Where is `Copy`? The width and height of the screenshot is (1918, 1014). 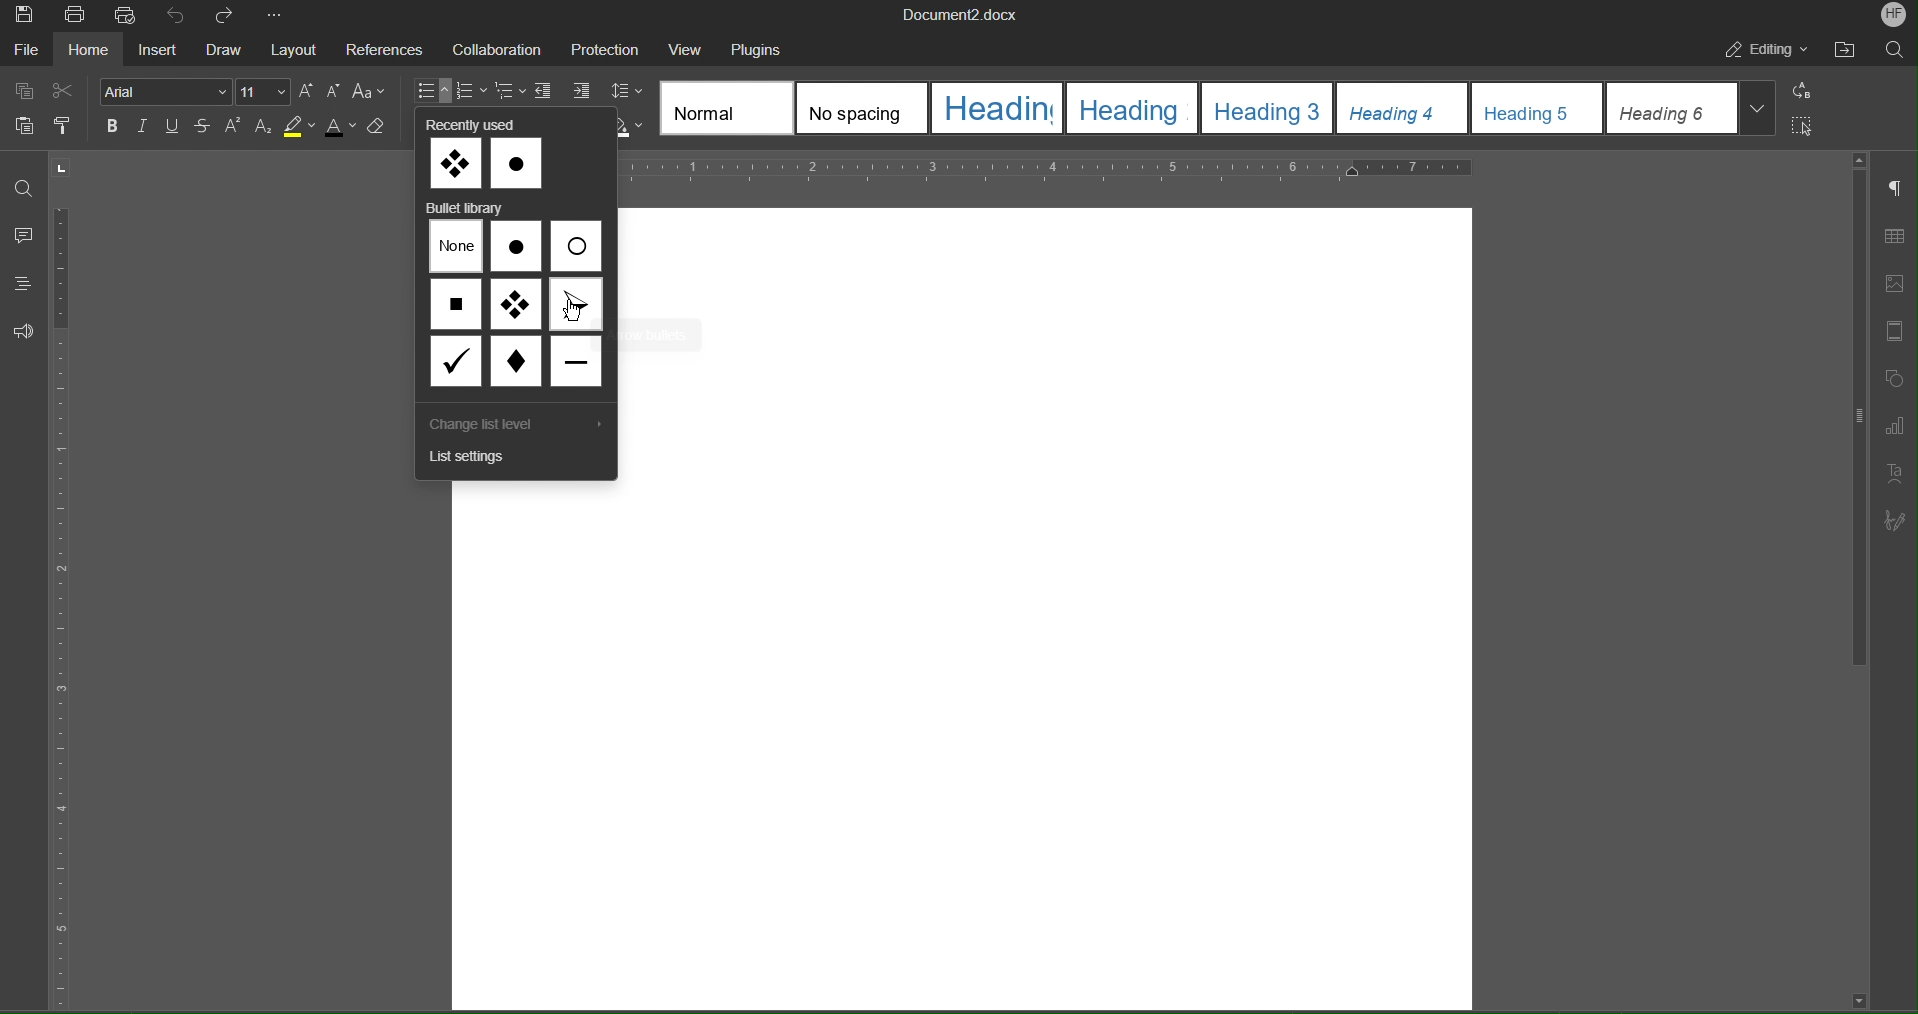 Copy is located at coordinates (23, 90).